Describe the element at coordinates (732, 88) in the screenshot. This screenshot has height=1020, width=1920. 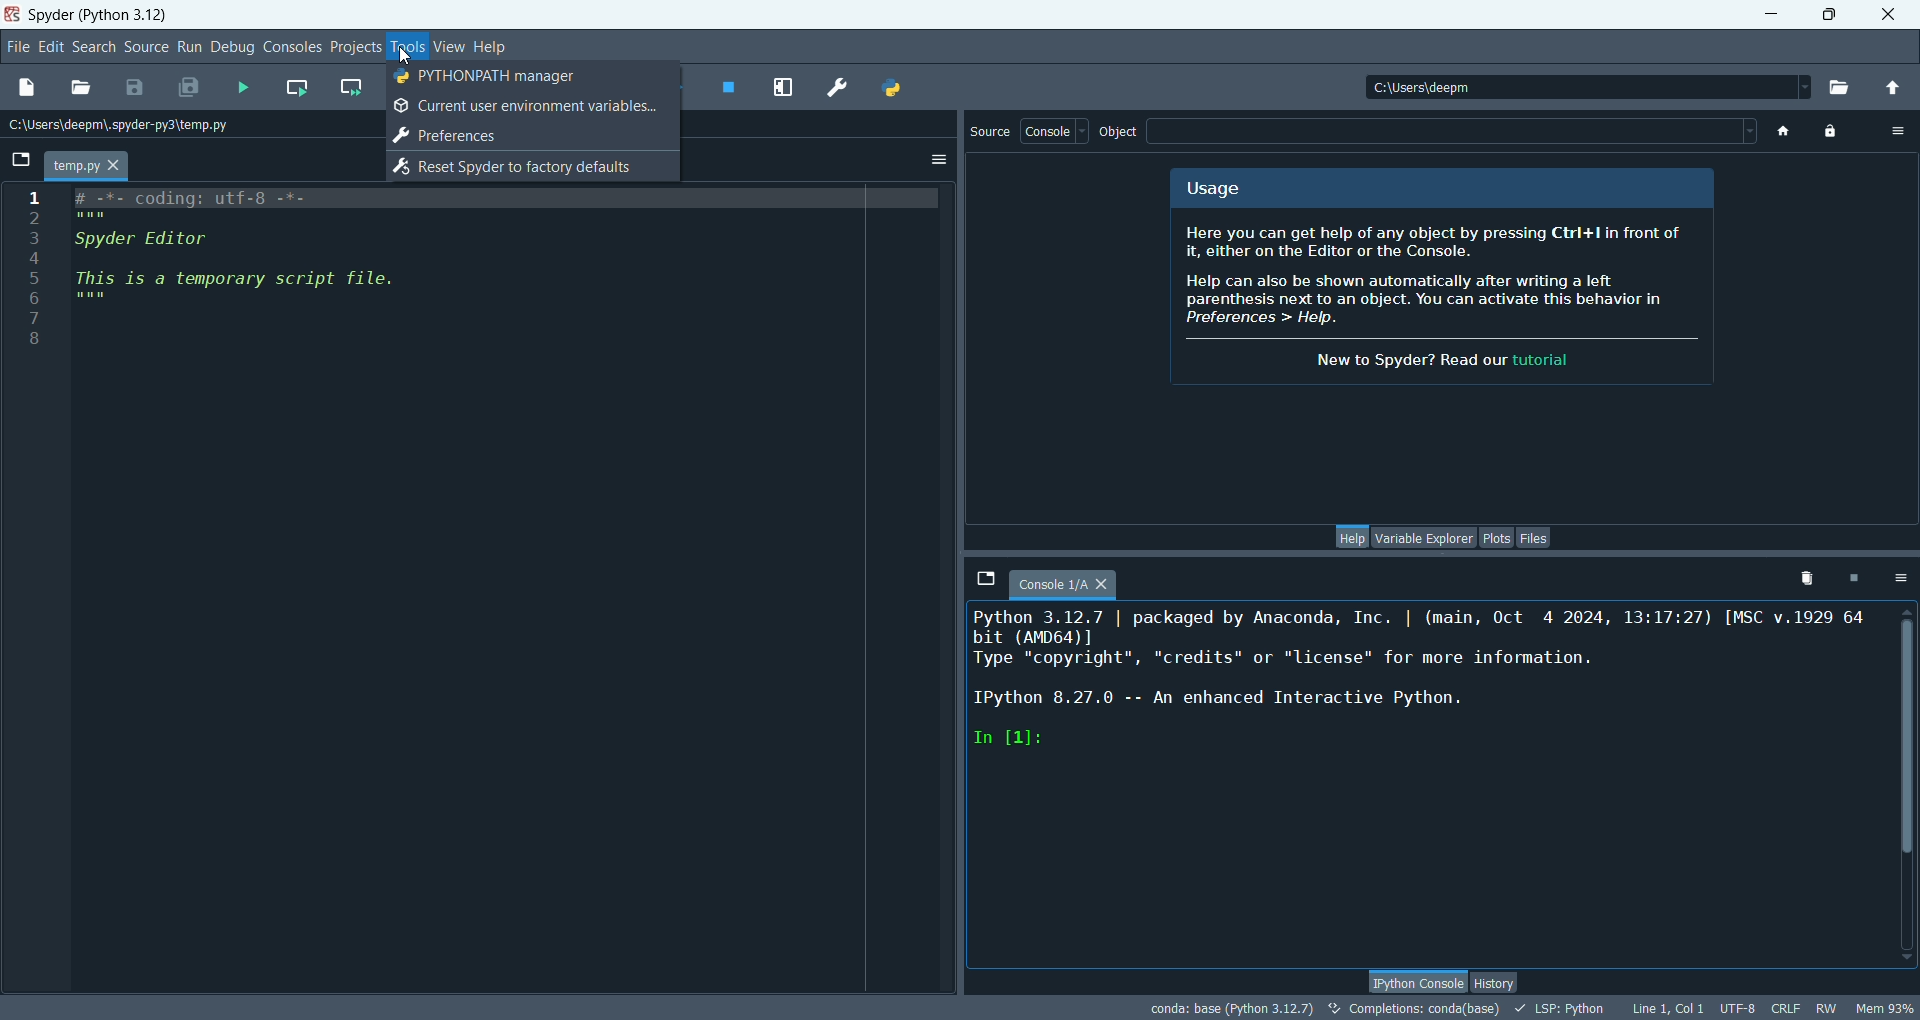
I see `stop debugging` at that location.